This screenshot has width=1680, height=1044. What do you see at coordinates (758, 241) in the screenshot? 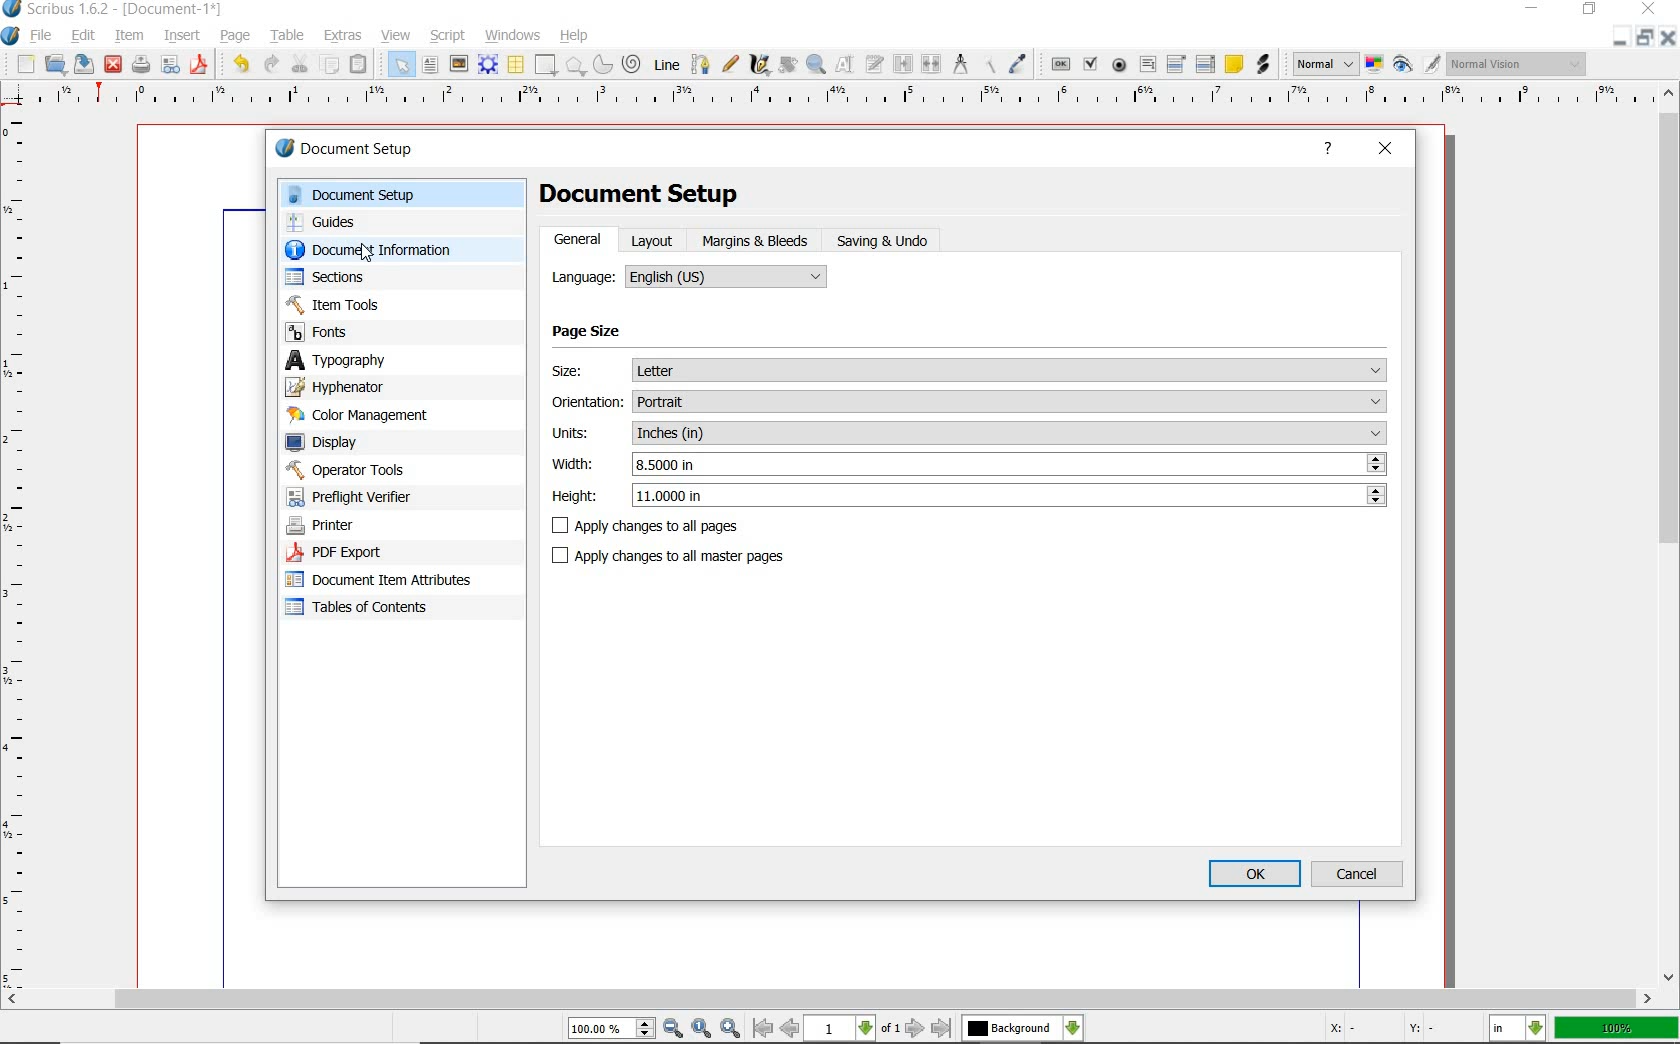
I see `margins & bleeds` at bounding box center [758, 241].